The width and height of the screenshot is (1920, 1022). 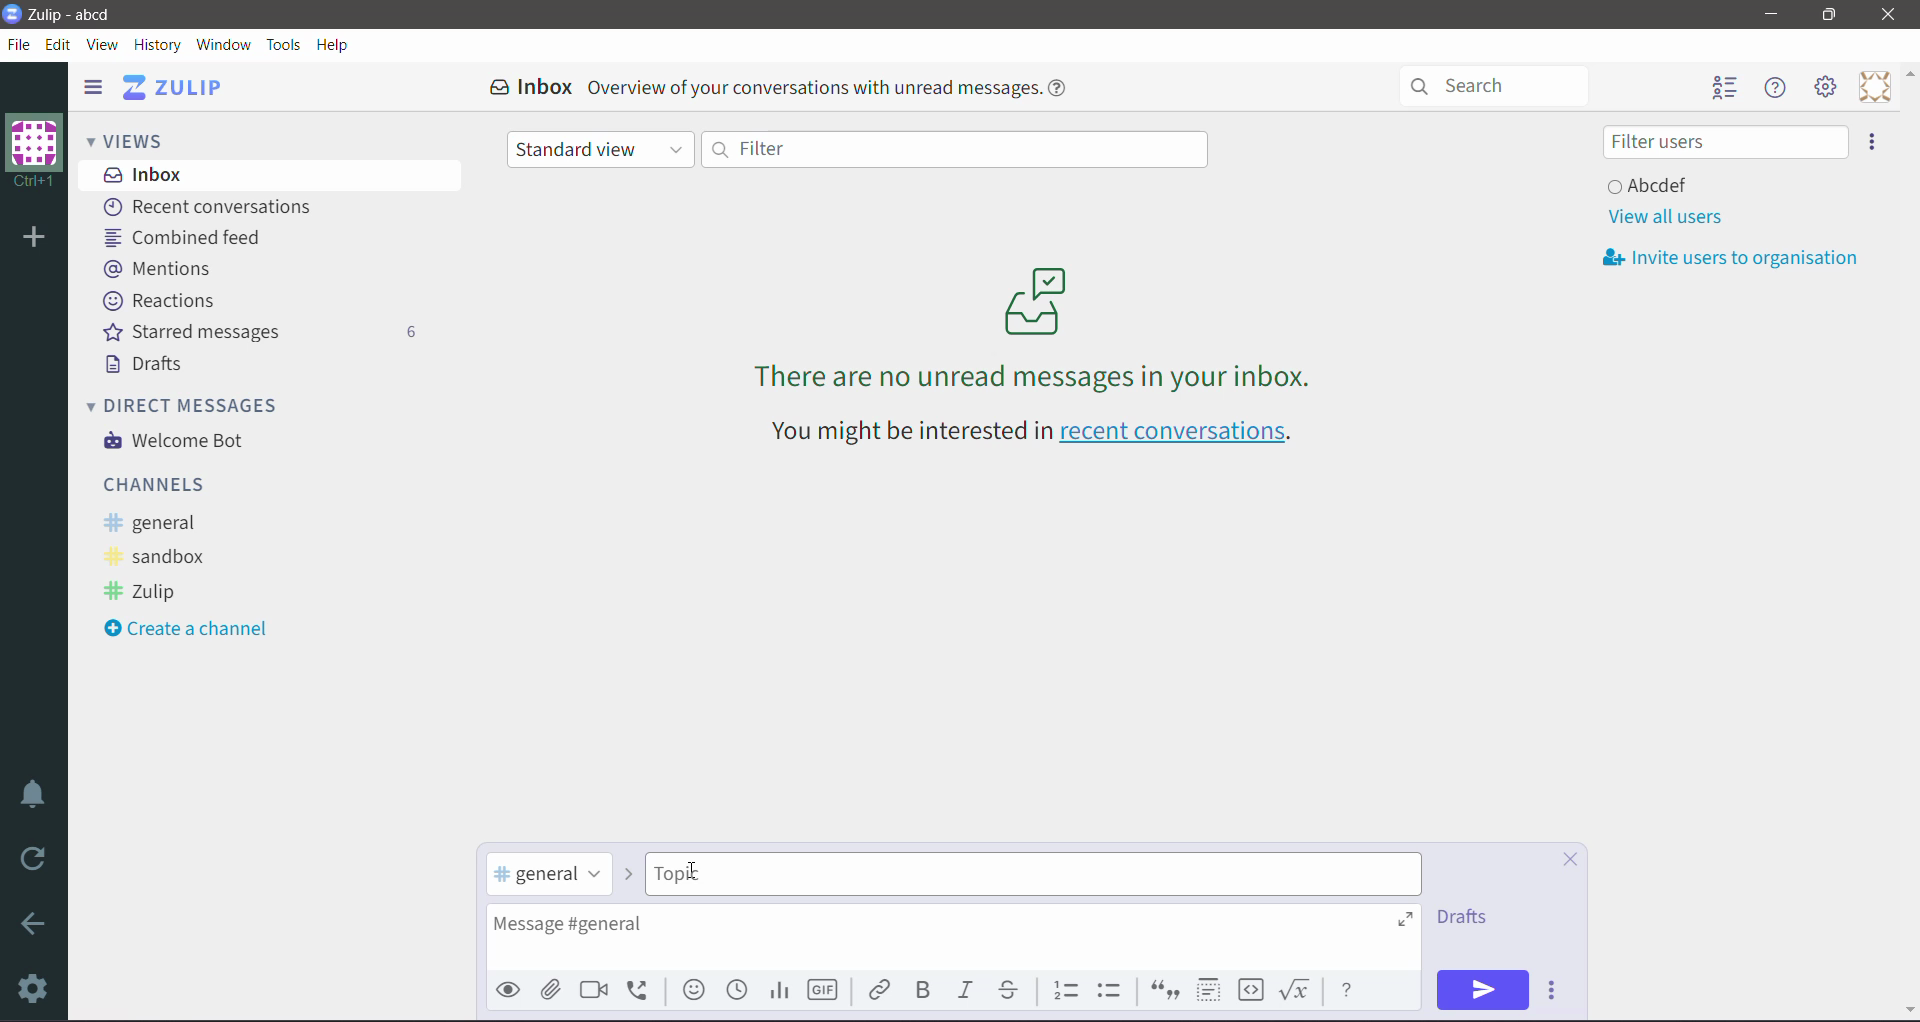 I want to click on You might be interested in recent conversations - Click link to open recent conversations, so click(x=1037, y=434).